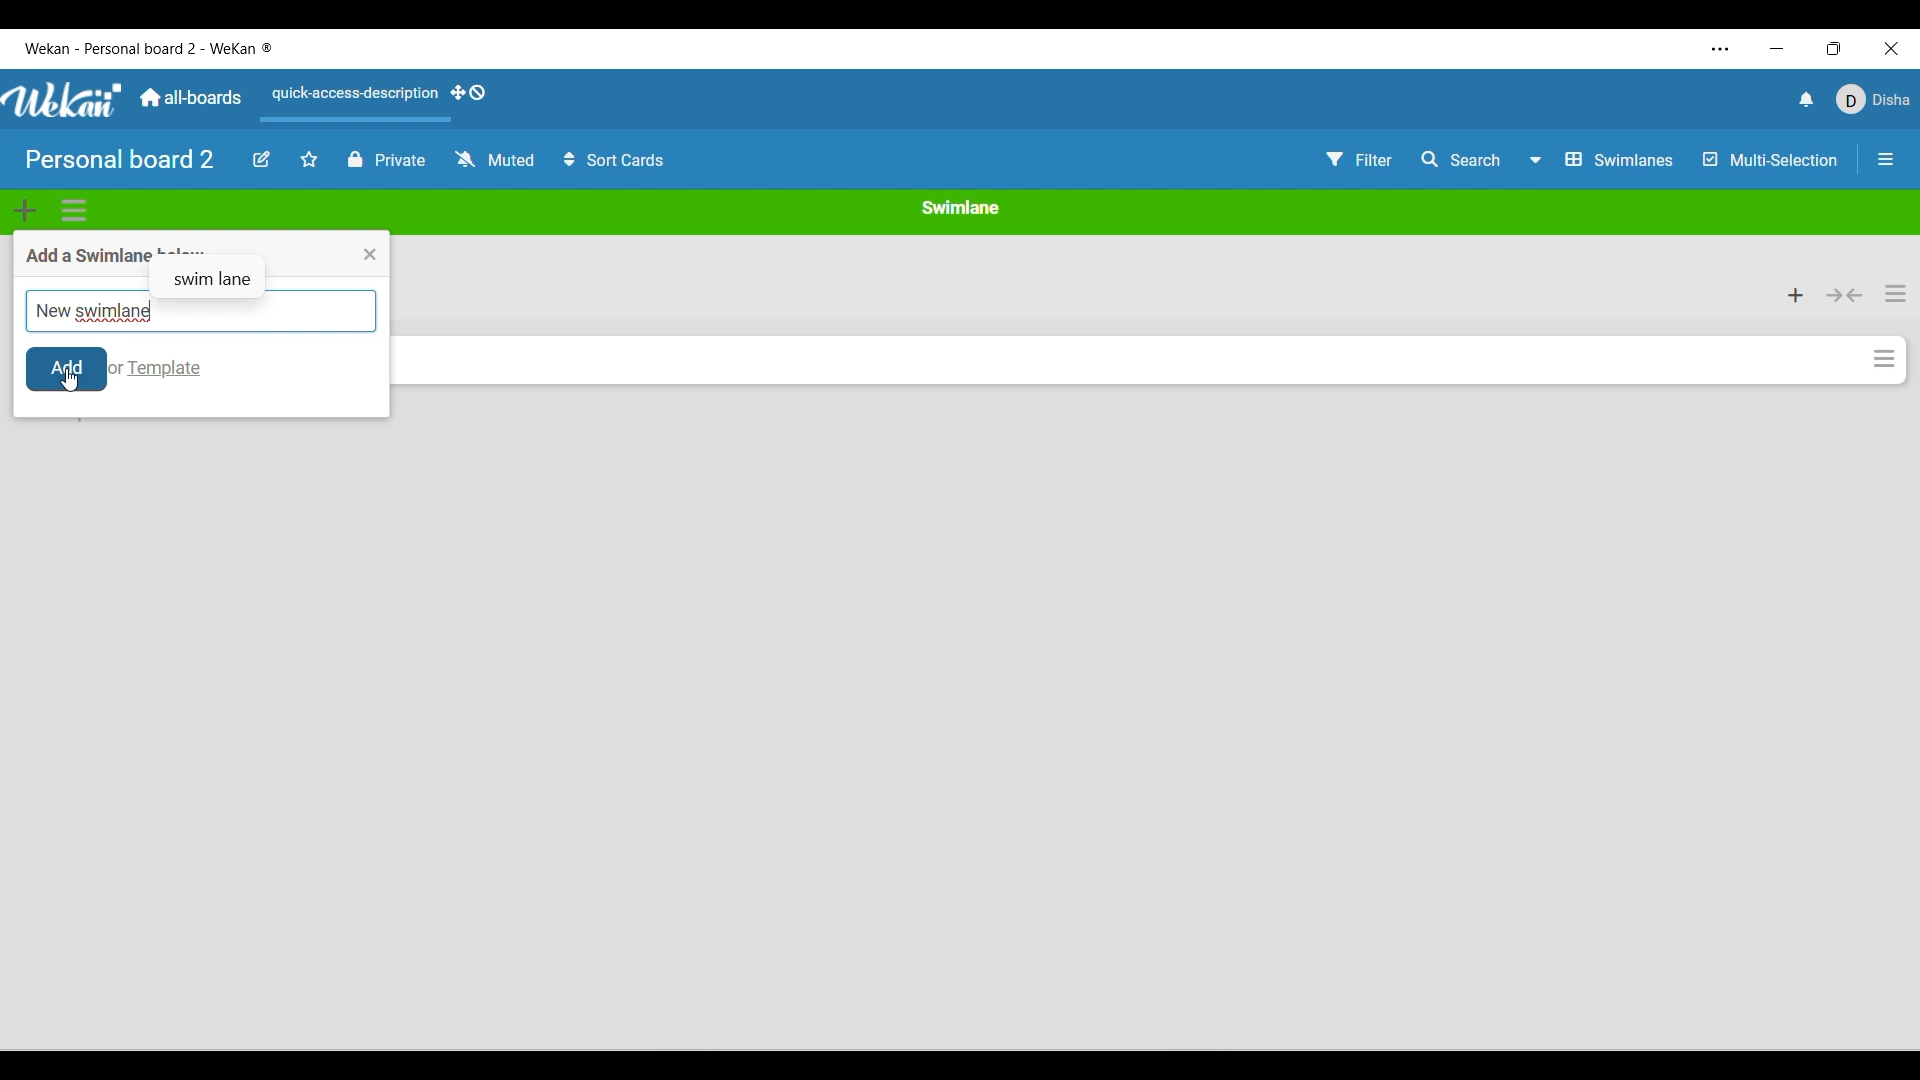 The height and width of the screenshot is (1080, 1920). What do you see at coordinates (149, 49) in the screenshot?
I see `Software and board logo` at bounding box center [149, 49].